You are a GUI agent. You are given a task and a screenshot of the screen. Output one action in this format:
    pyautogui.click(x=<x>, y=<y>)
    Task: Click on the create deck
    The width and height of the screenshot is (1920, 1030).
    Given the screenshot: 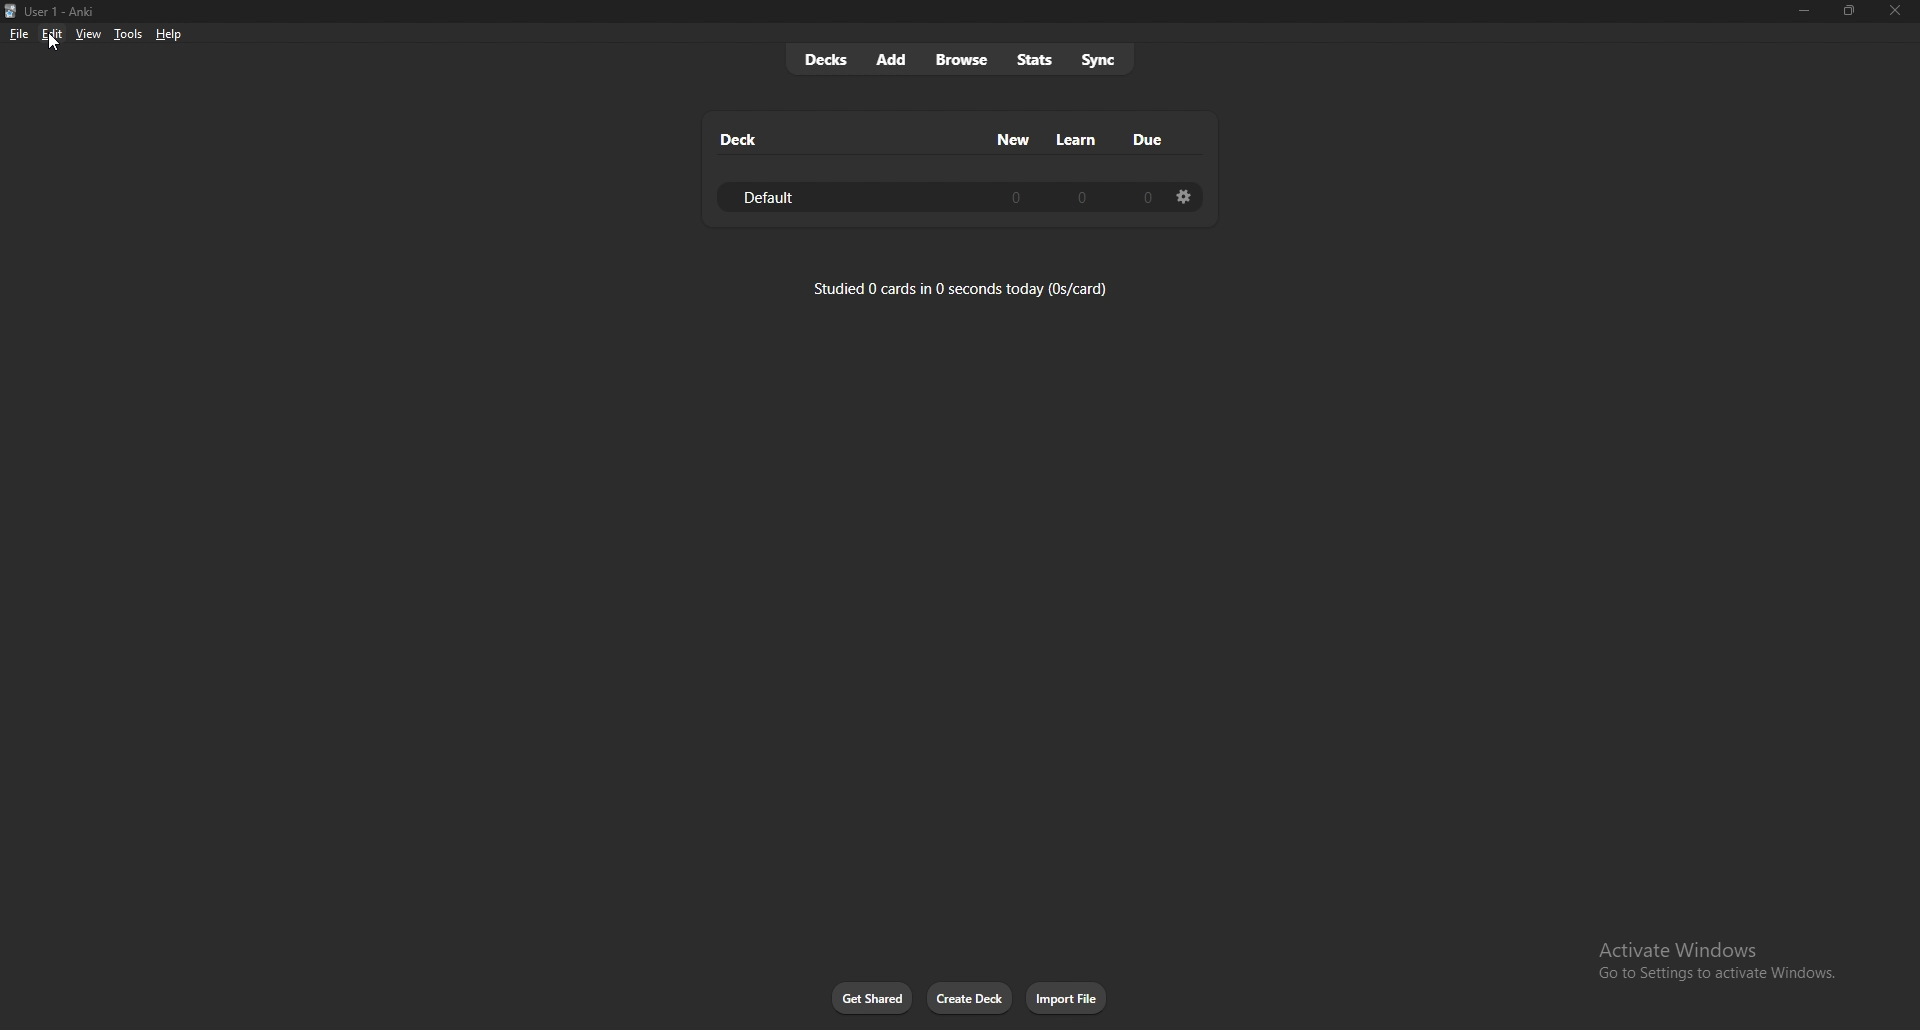 What is the action you would take?
    pyautogui.click(x=971, y=999)
    